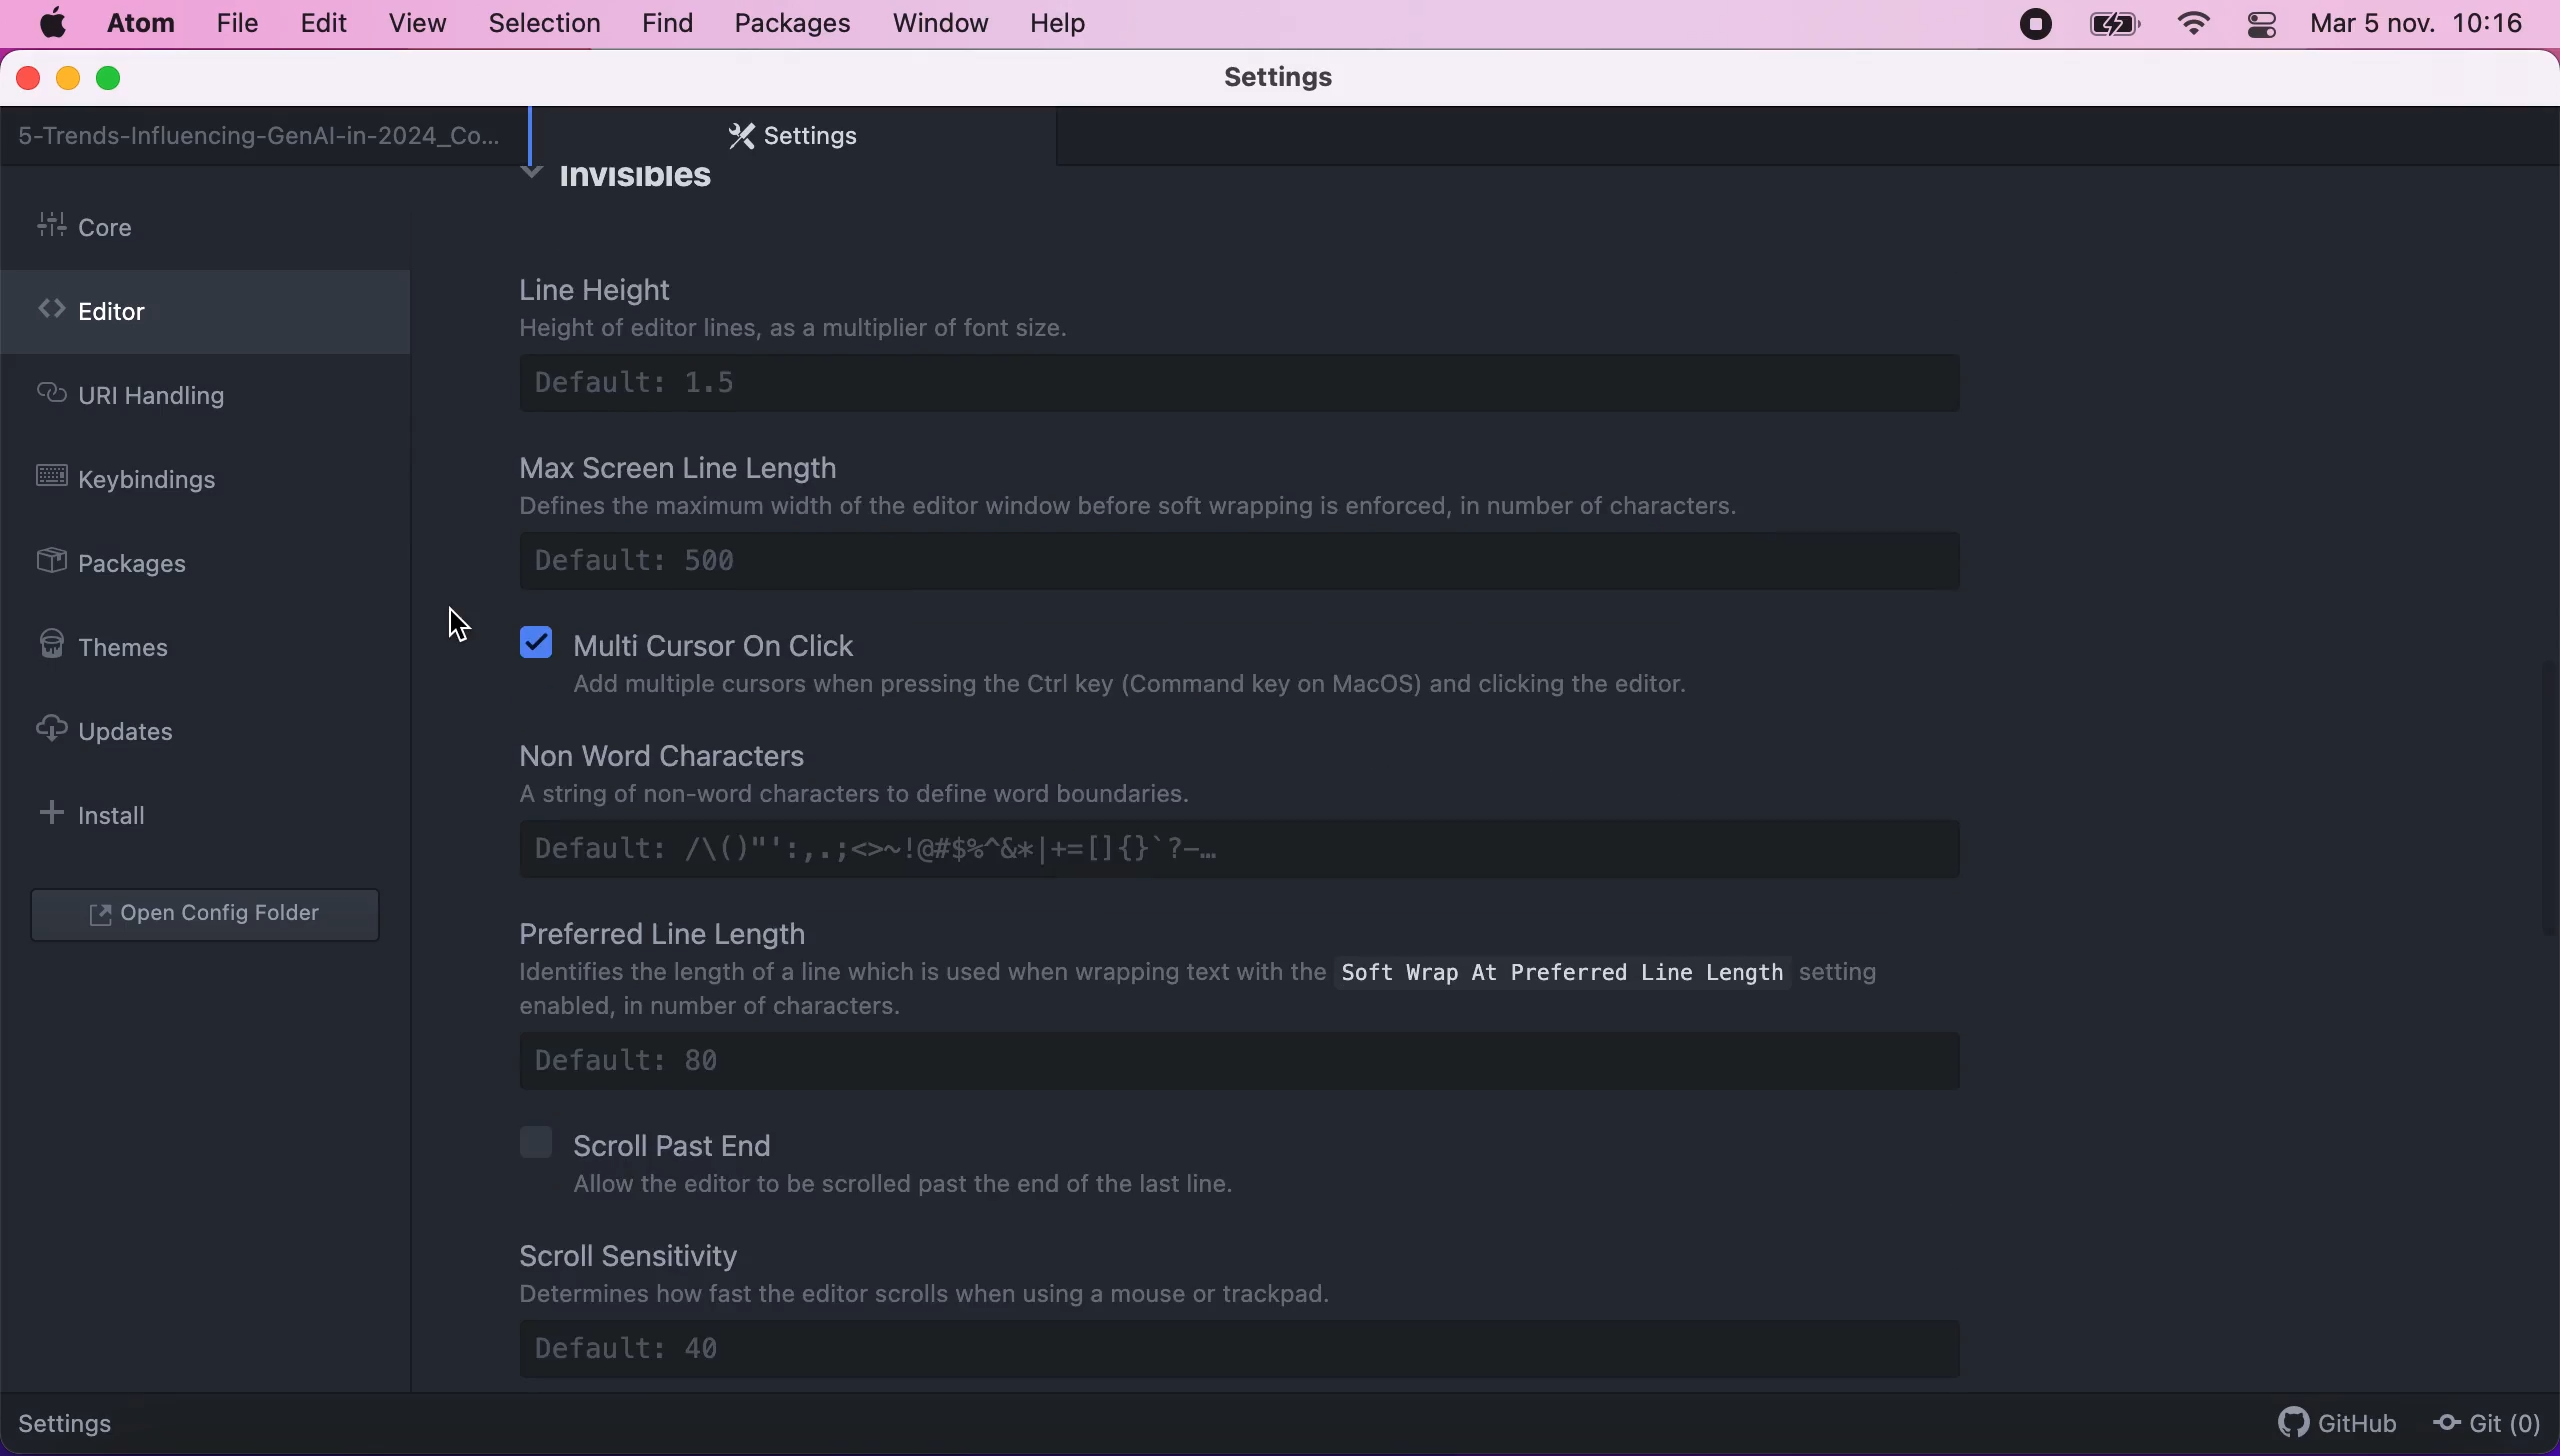  What do you see at coordinates (1064, 23) in the screenshot?
I see `help` at bounding box center [1064, 23].